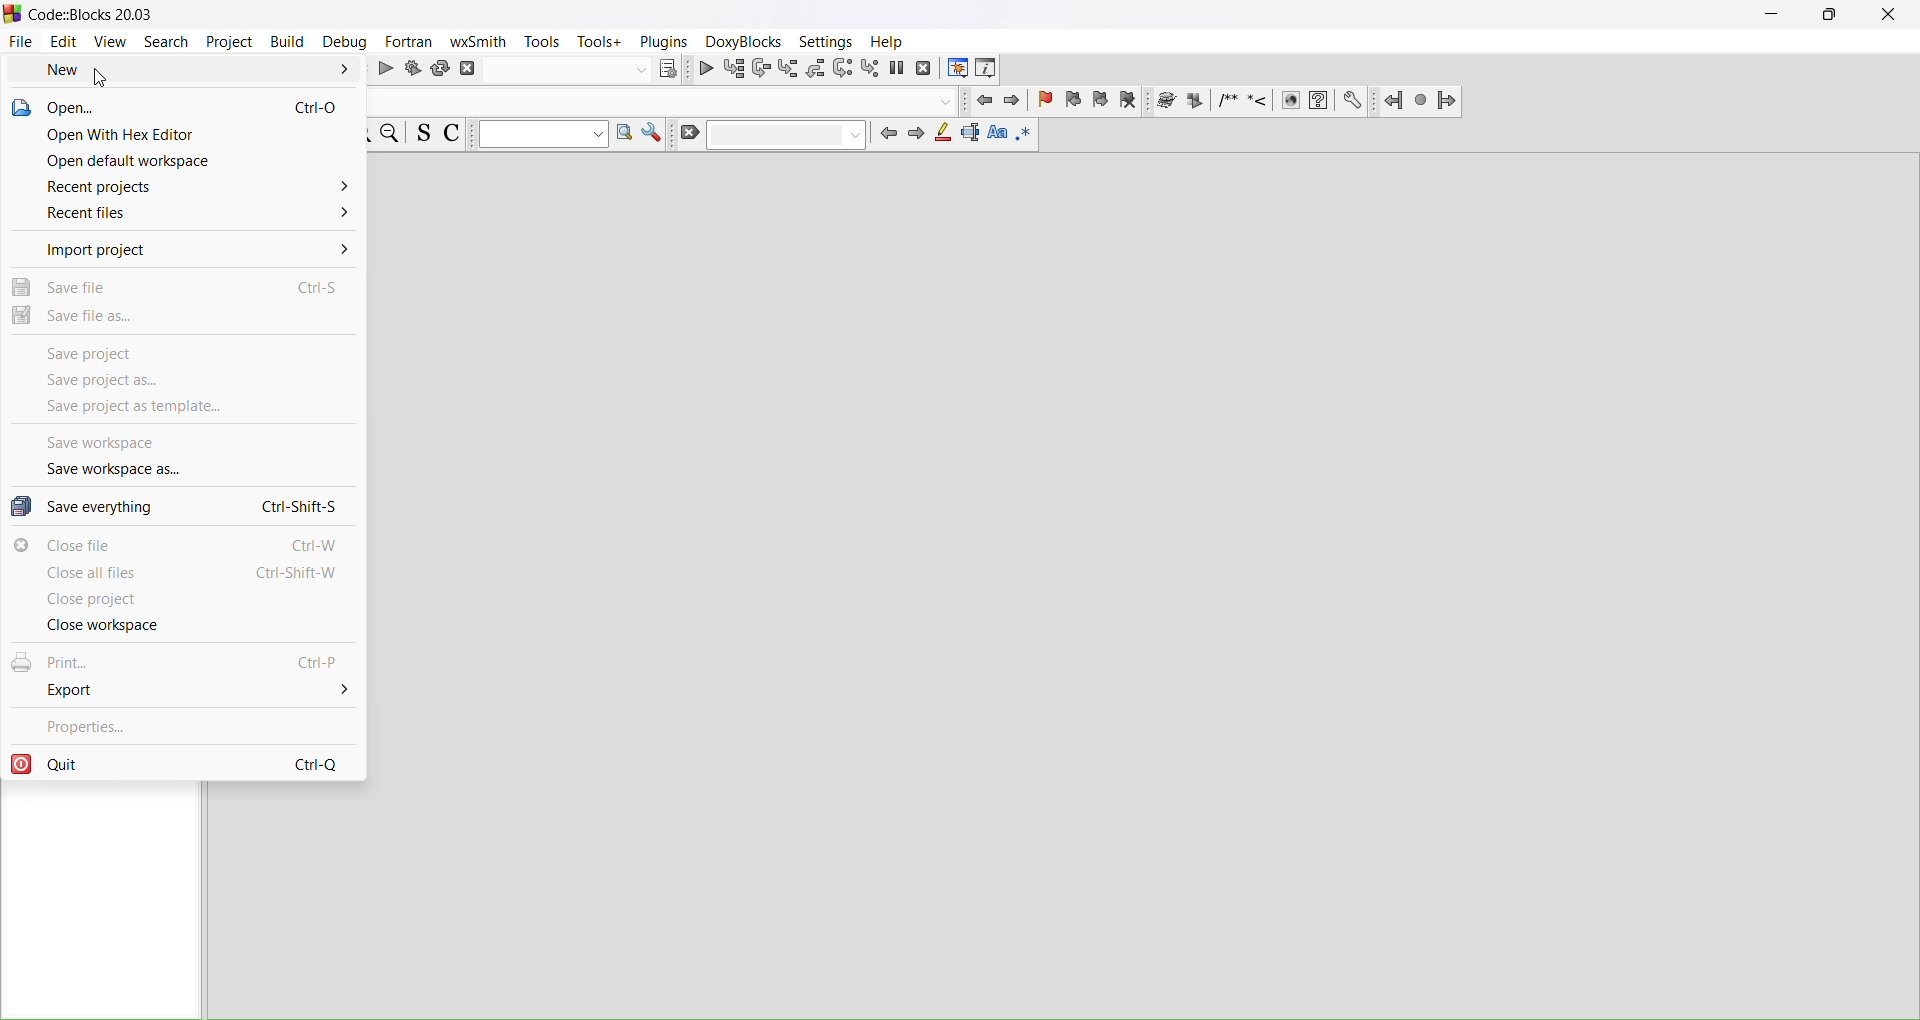 The image size is (1920, 1020). What do you see at coordinates (1354, 100) in the screenshot?
I see `Preferences` at bounding box center [1354, 100].